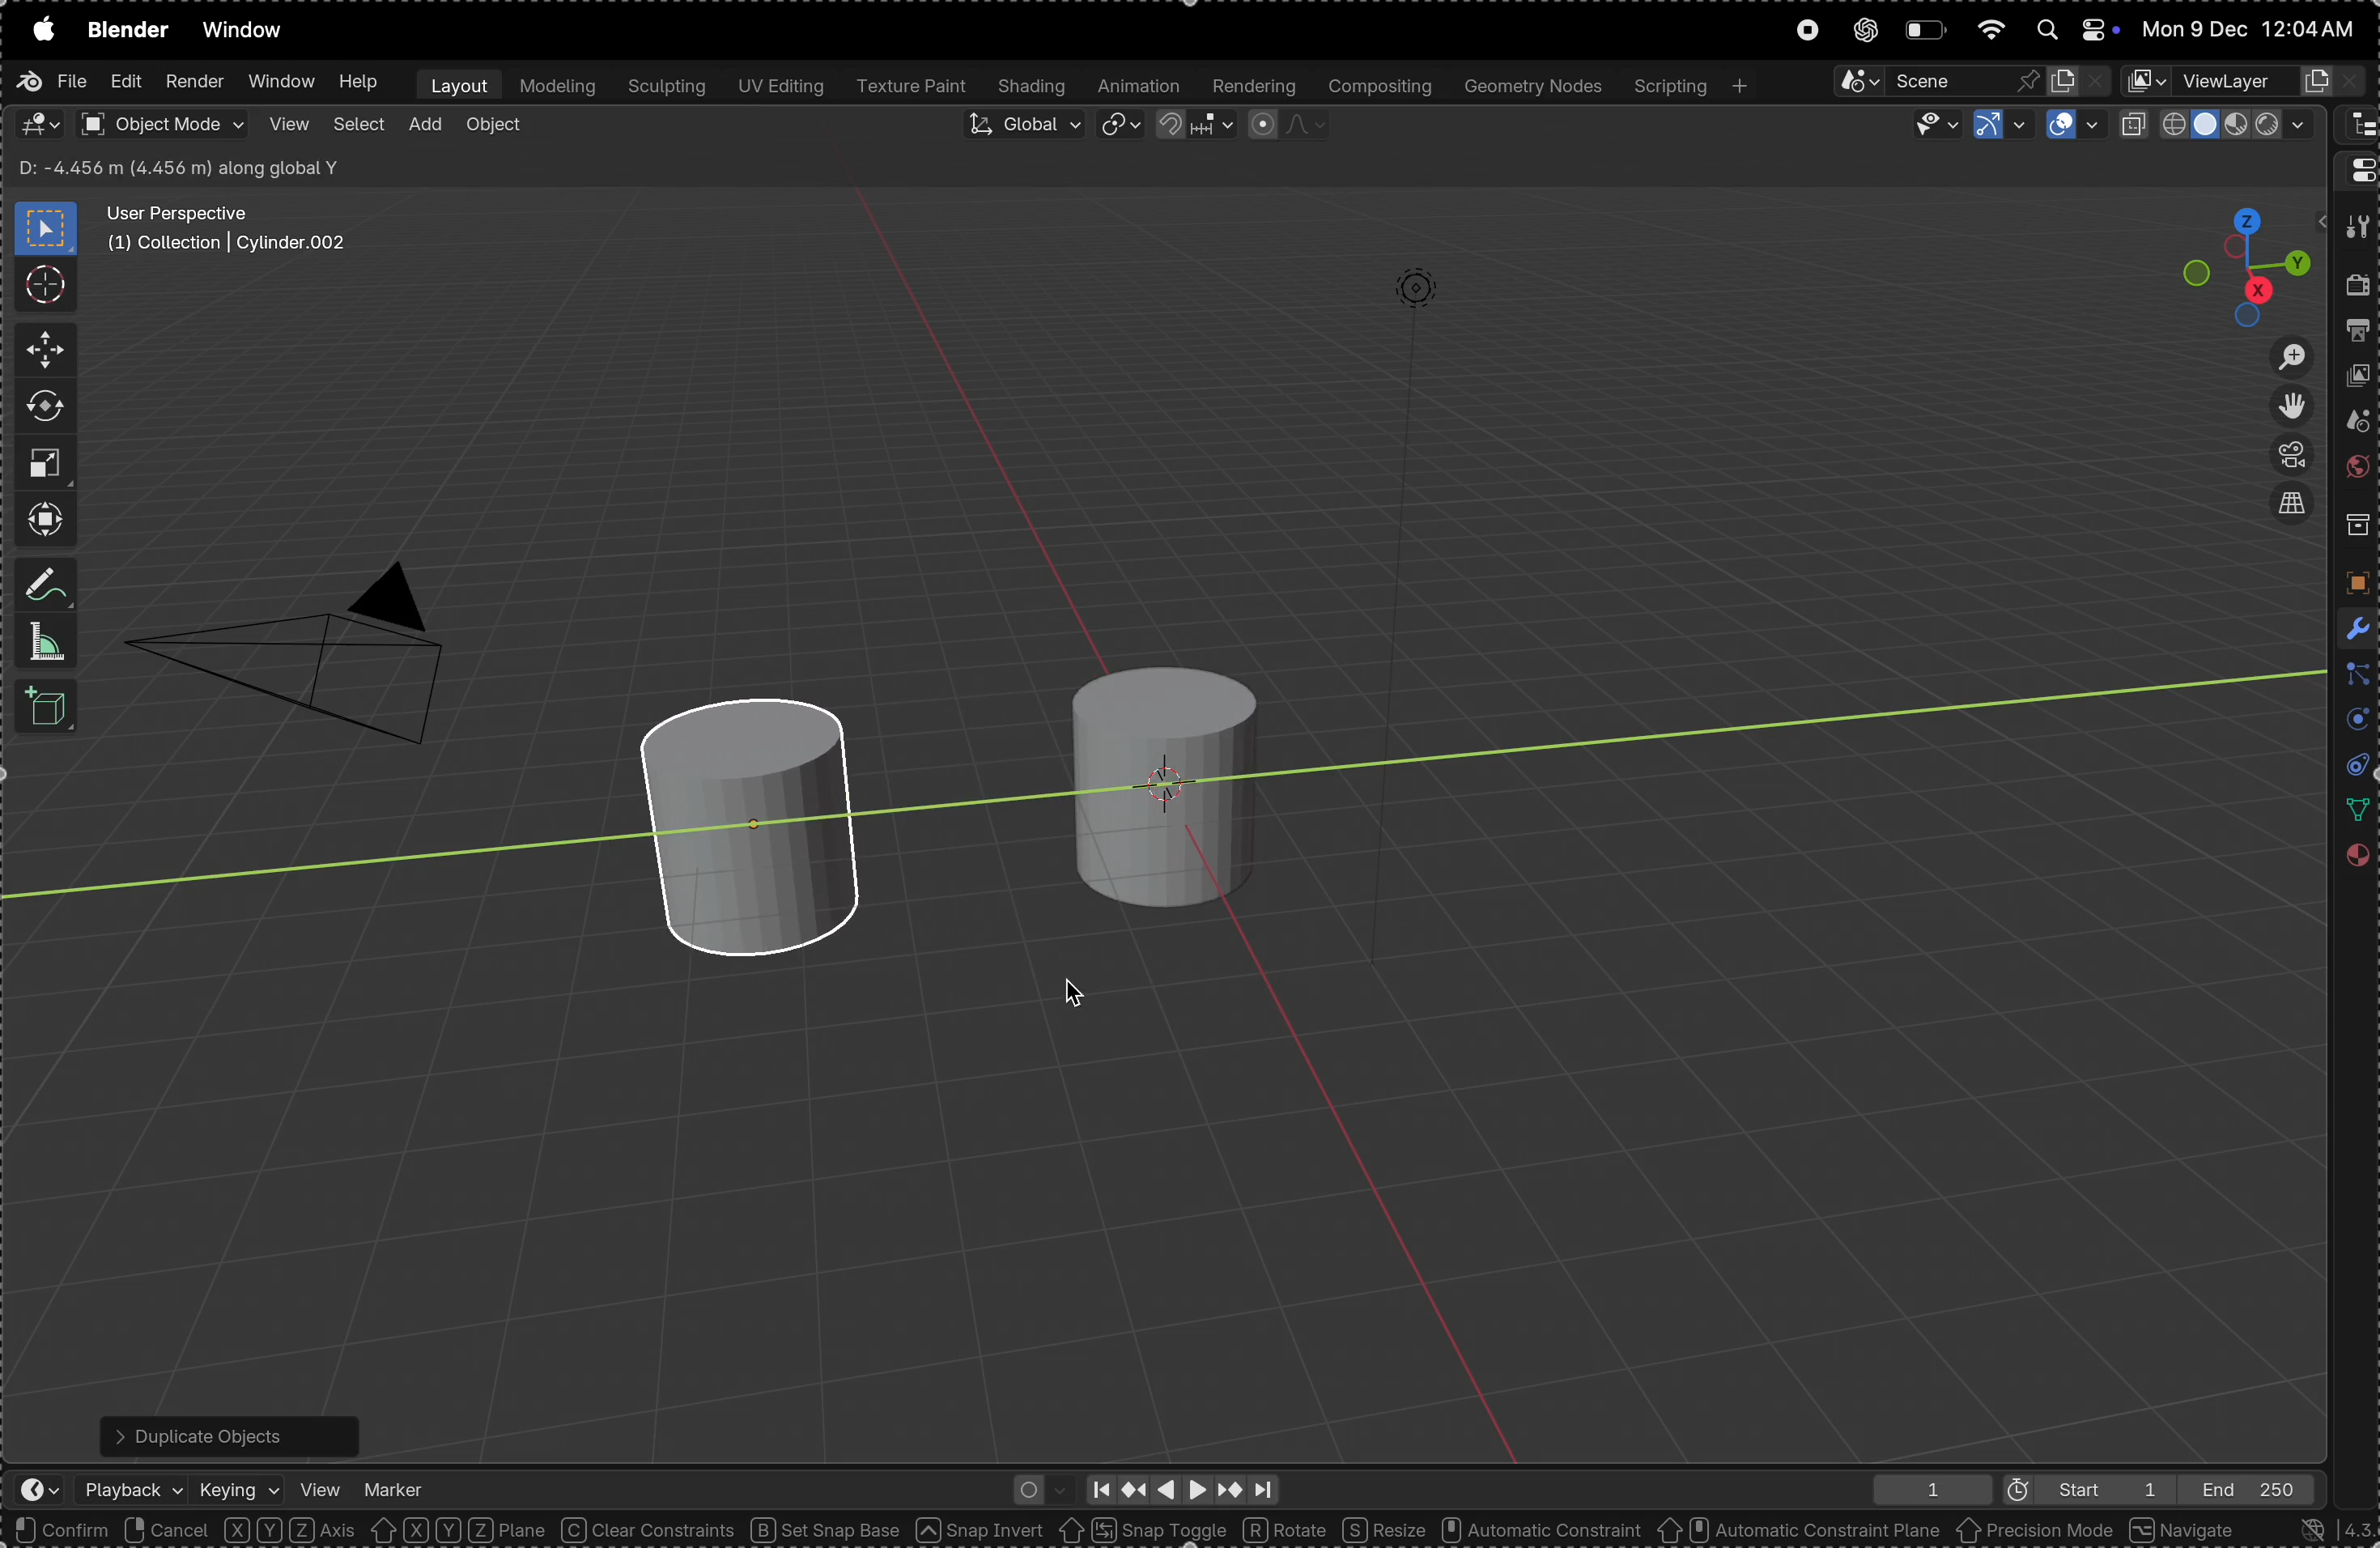  What do you see at coordinates (127, 29) in the screenshot?
I see `Blender` at bounding box center [127, 29].